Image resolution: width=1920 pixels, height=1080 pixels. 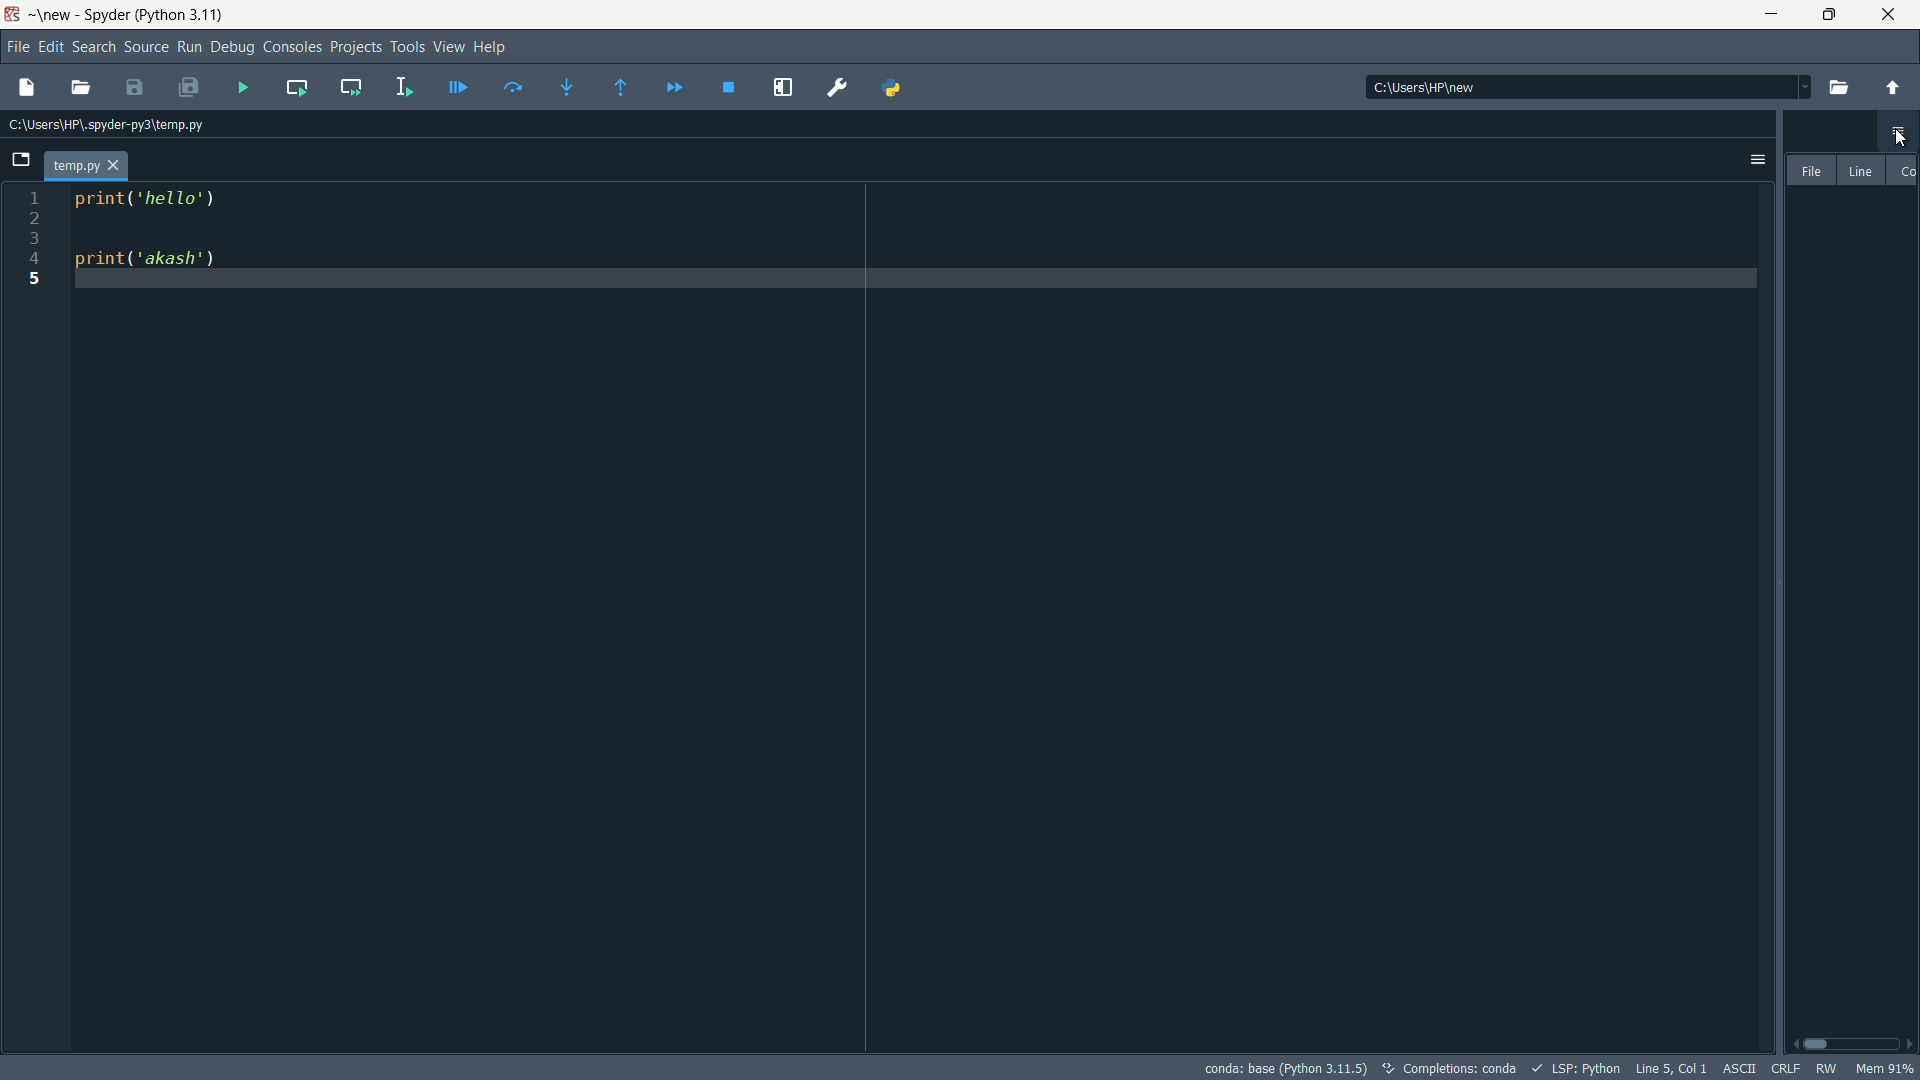 I want to click on scroll bar, so click(x=1855, y=1040).